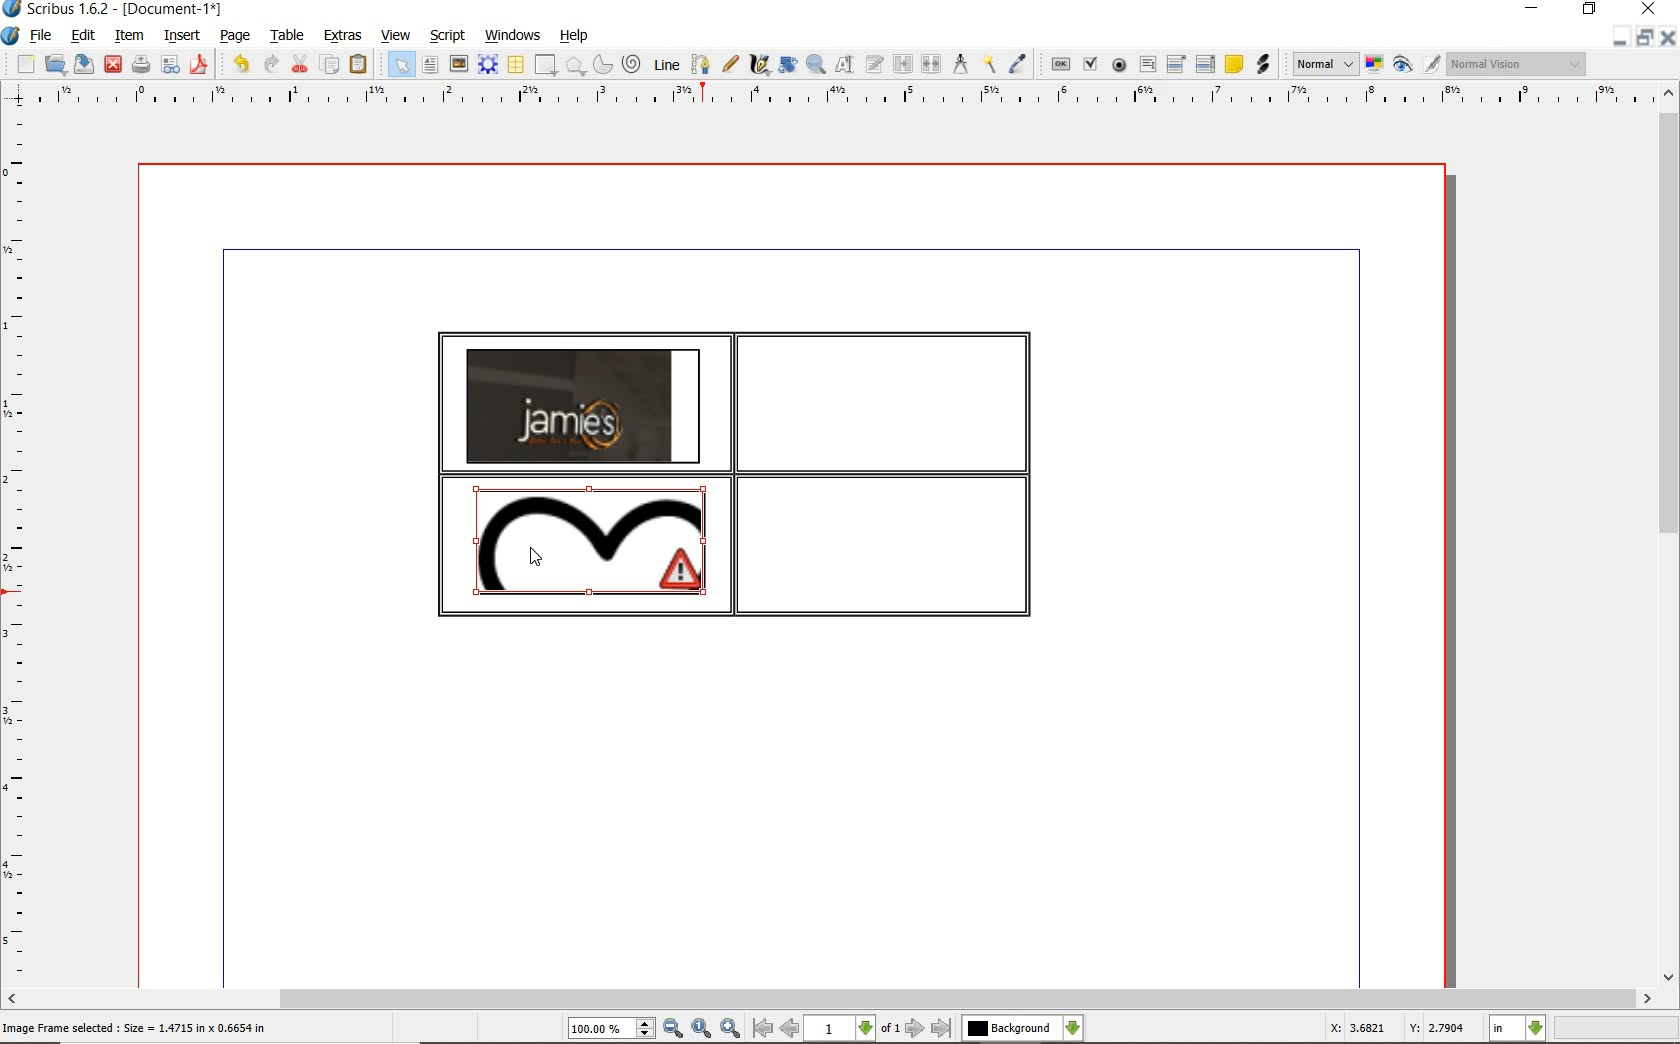 The image size is (1680, 1044). What do you see at coordinates (1514, 64) in the screenshot?
I see `visual appearance of the display` at bounding box center [1514, 64].